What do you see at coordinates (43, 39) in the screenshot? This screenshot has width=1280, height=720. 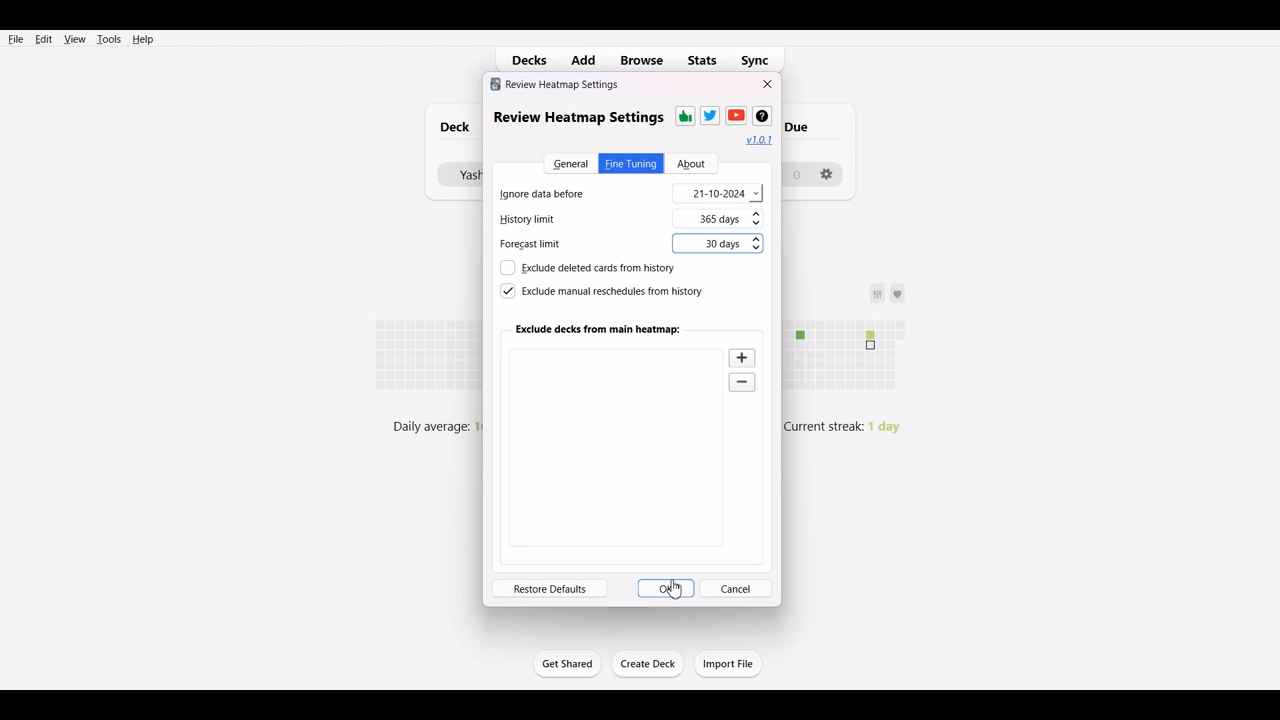 I see `Edit` at bounding box center [43, 39].